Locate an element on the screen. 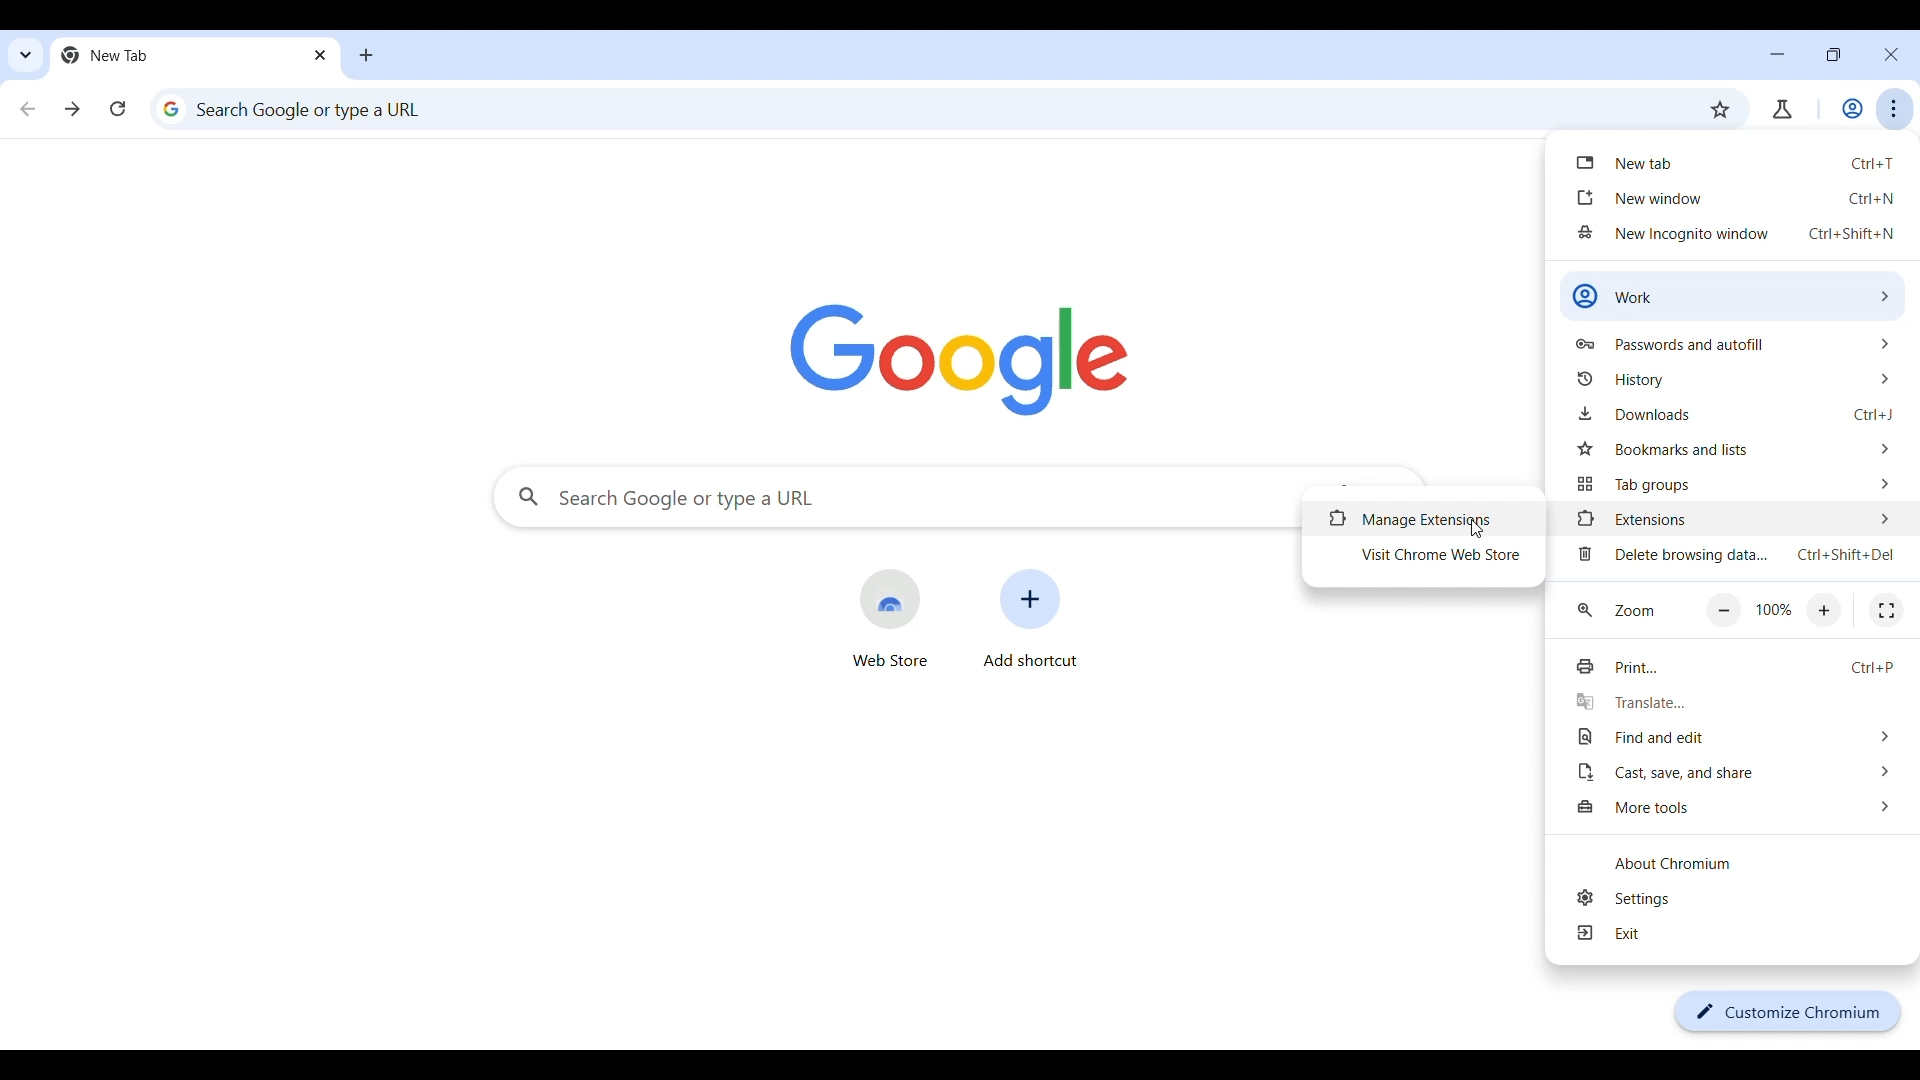 The height and width of the screenshot is (1080, 1920). Google logo is located at coordinates (959, 361).